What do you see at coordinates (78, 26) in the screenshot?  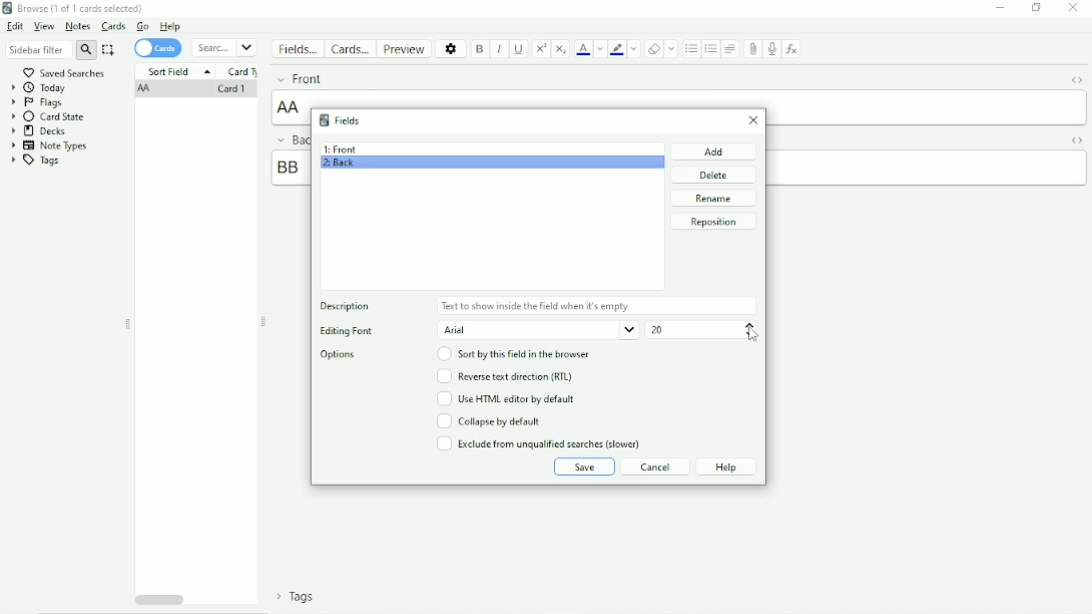 I see `Notes` at bounding box center [78, 26].